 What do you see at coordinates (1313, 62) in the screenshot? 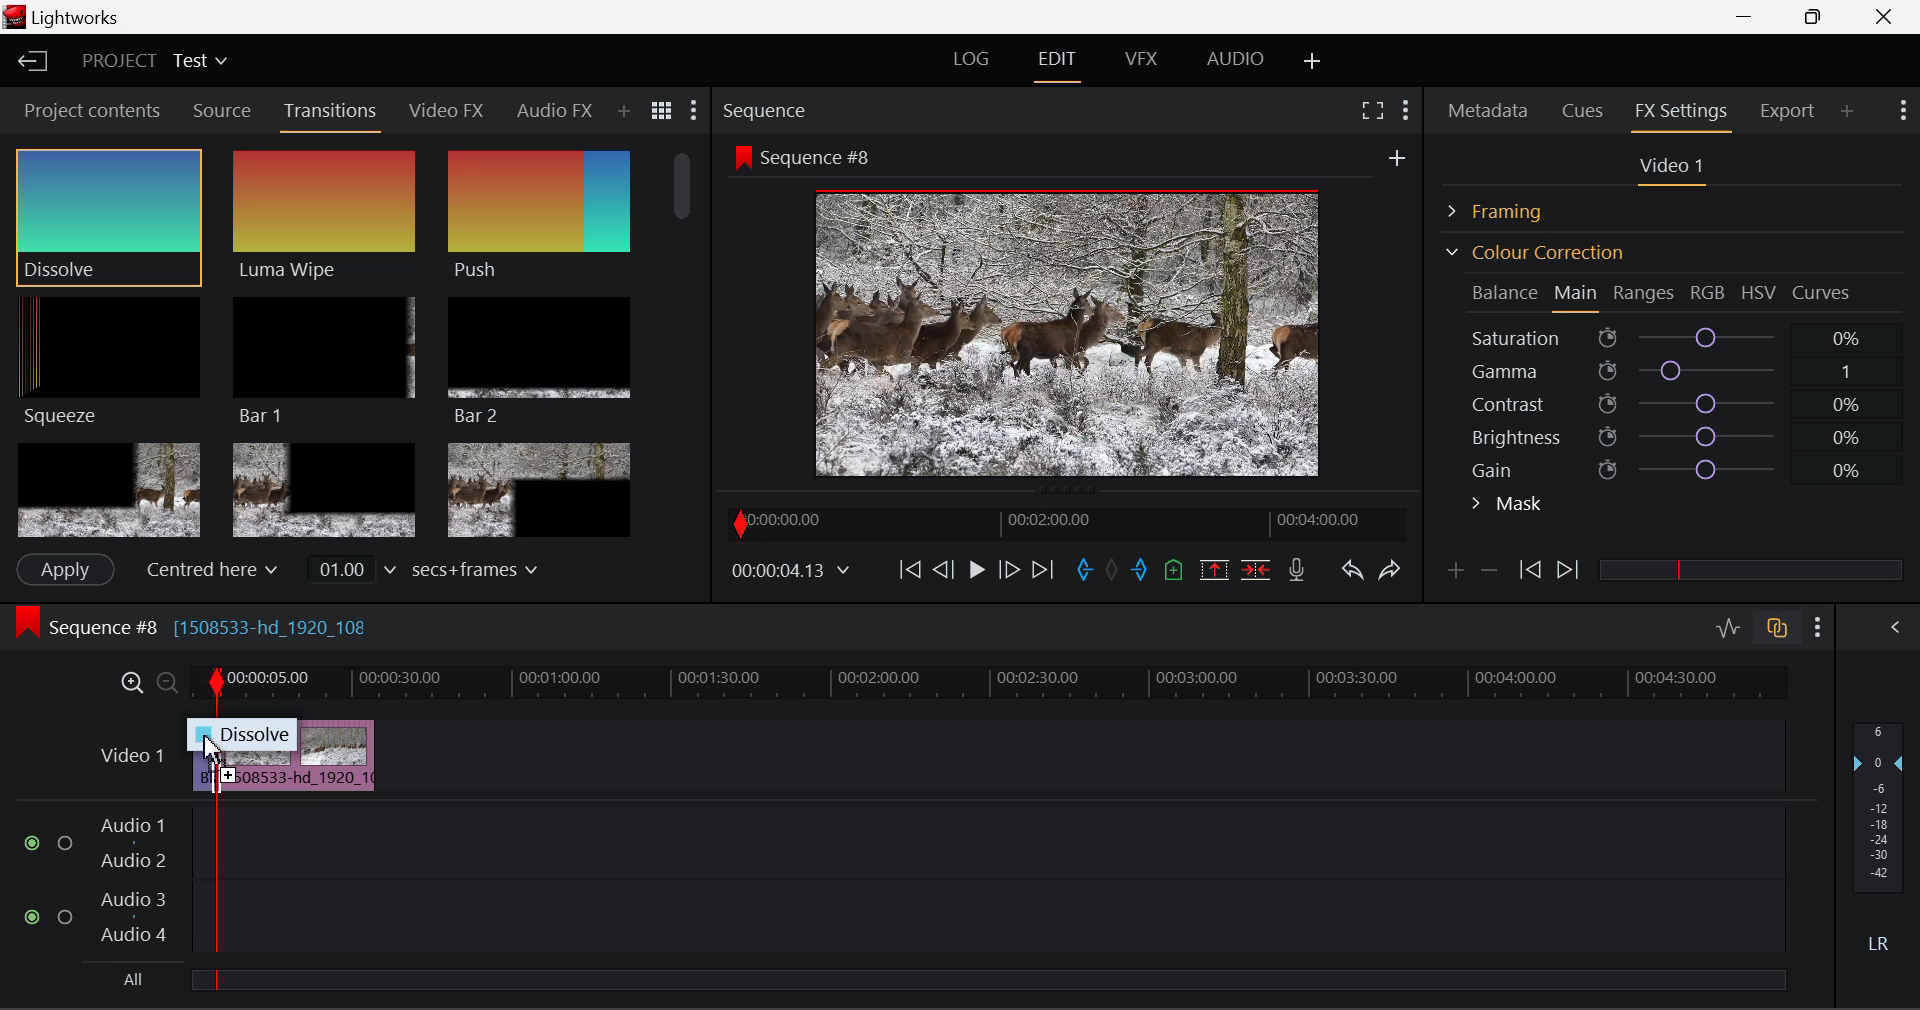
I see `Add Layout` at bounding box center [1313, 62].